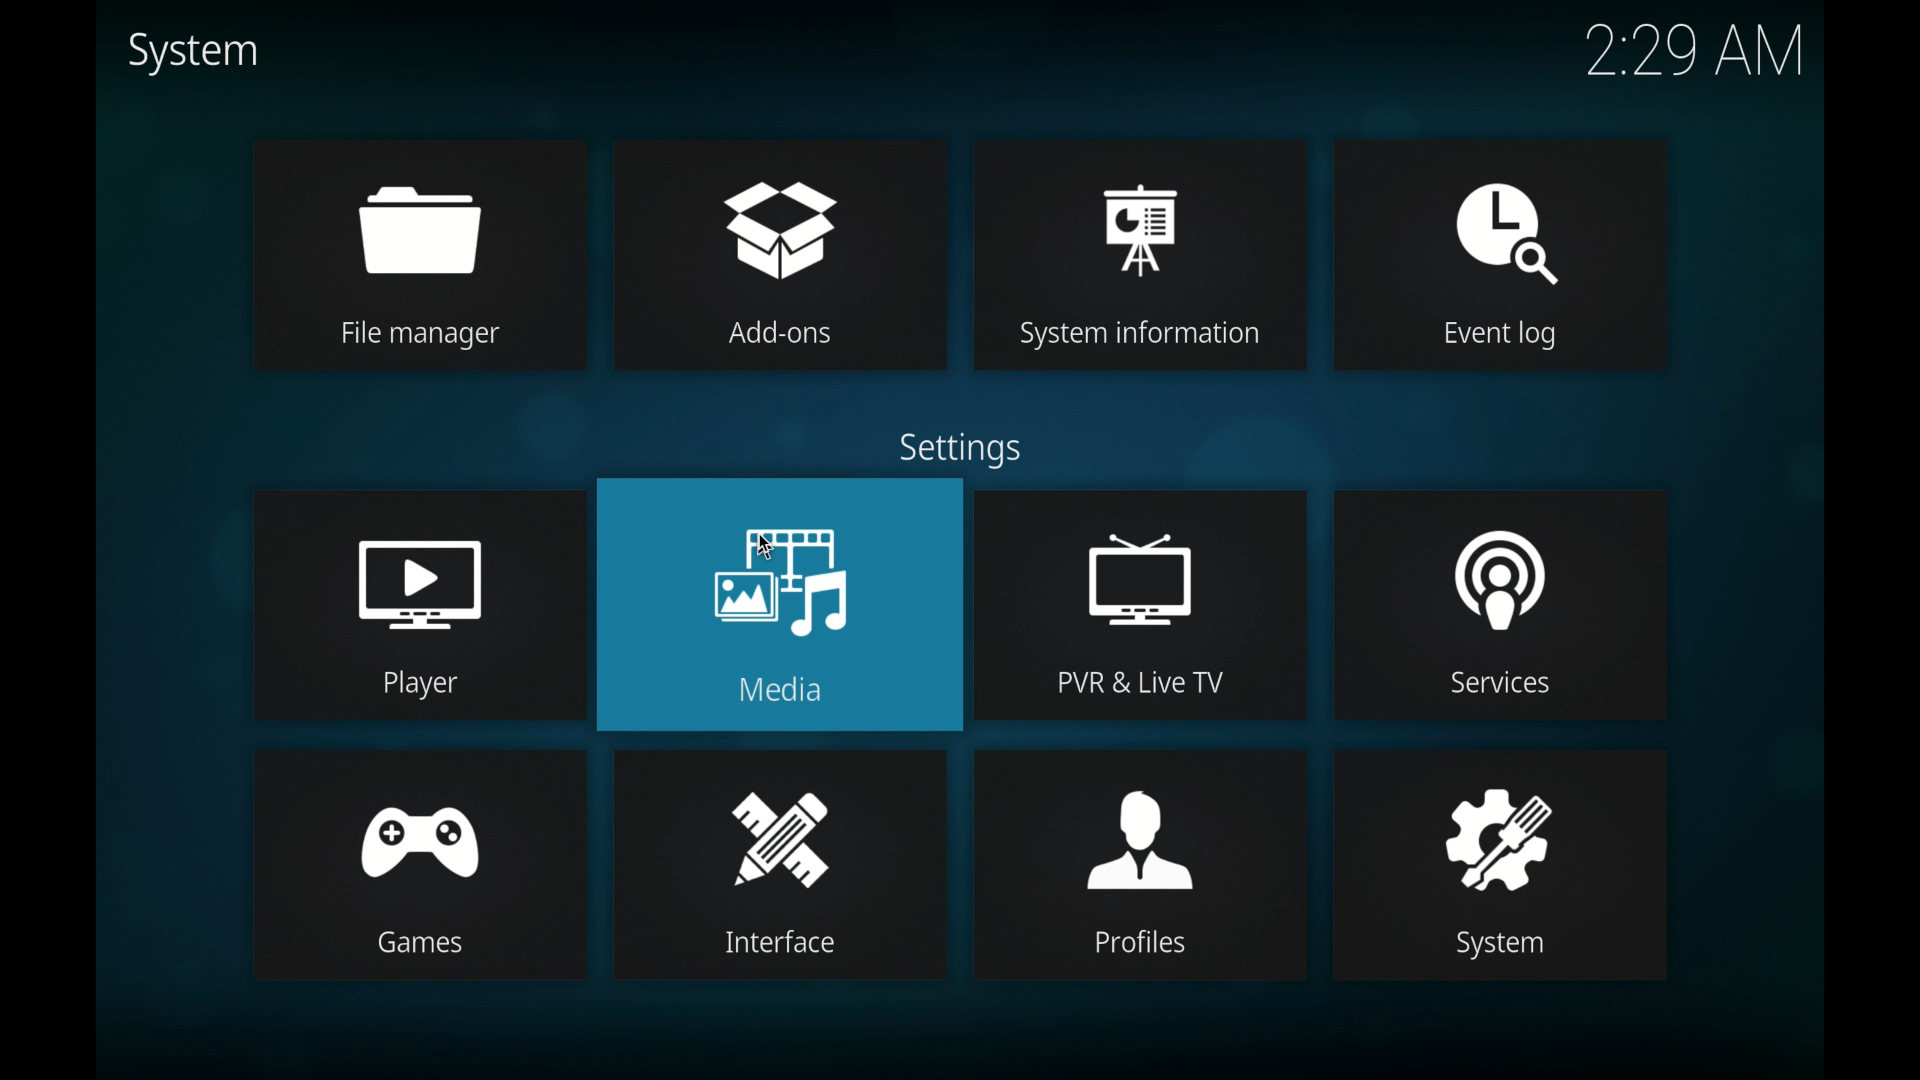 The width and height of the screenshot is (1920, 1080). I want to click on add-ons, so click(780, 212).